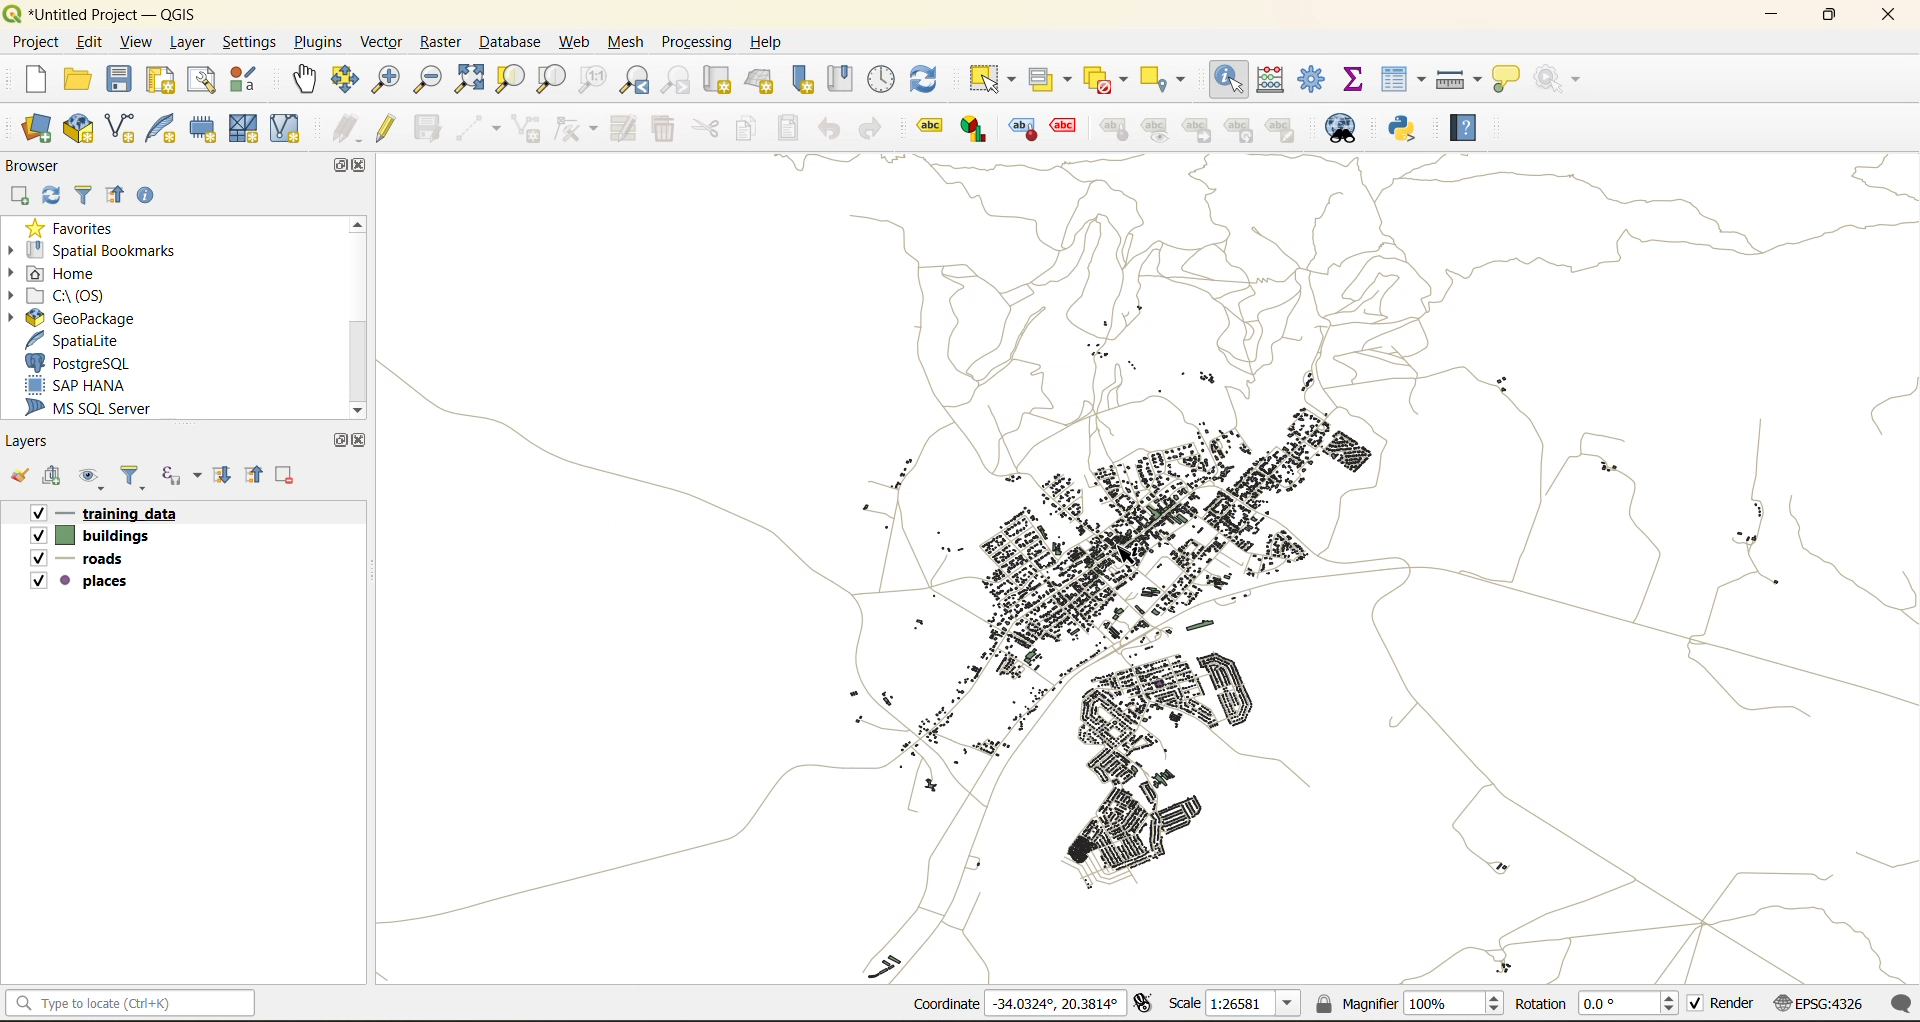  What do you see at coordinates (928, 82) in the screenshot?
I see `refresh` at bounding box center [928, 82].